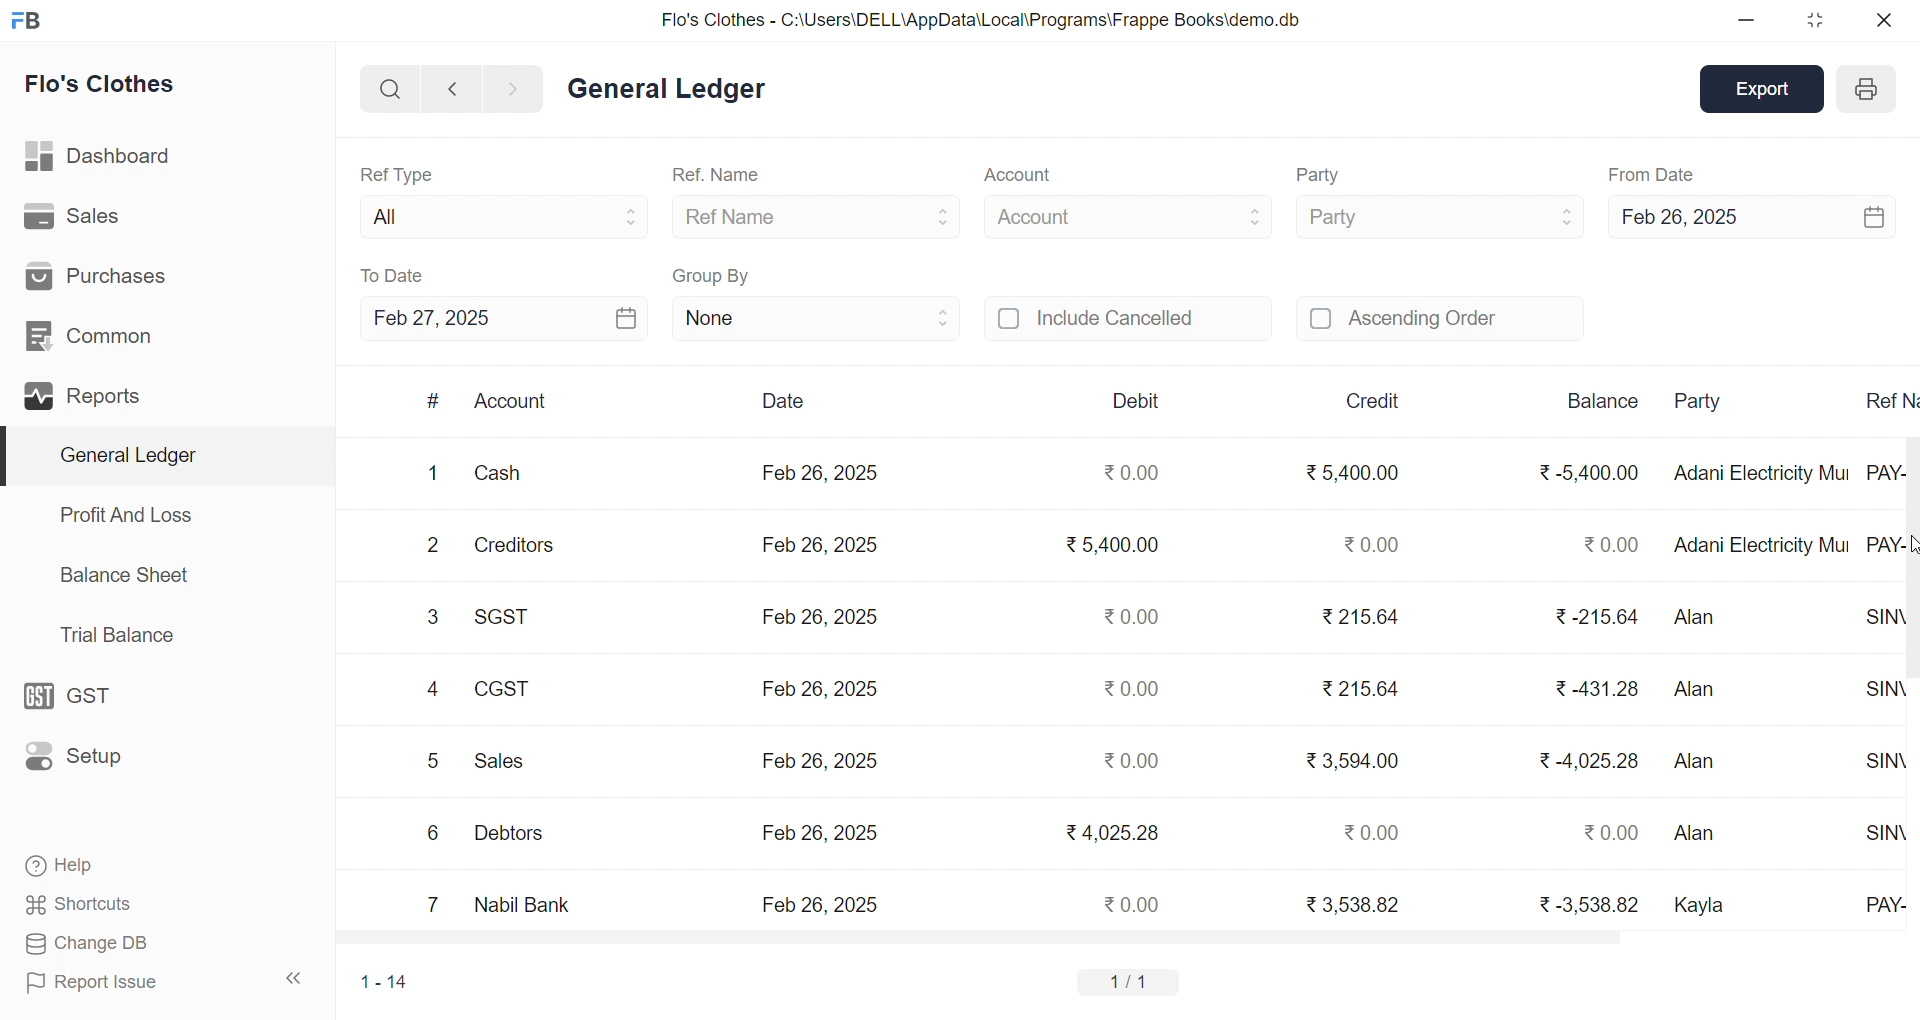 This screenshot has width=1920, height=1020. I want to click on Trial Balance, so click(119, 636).